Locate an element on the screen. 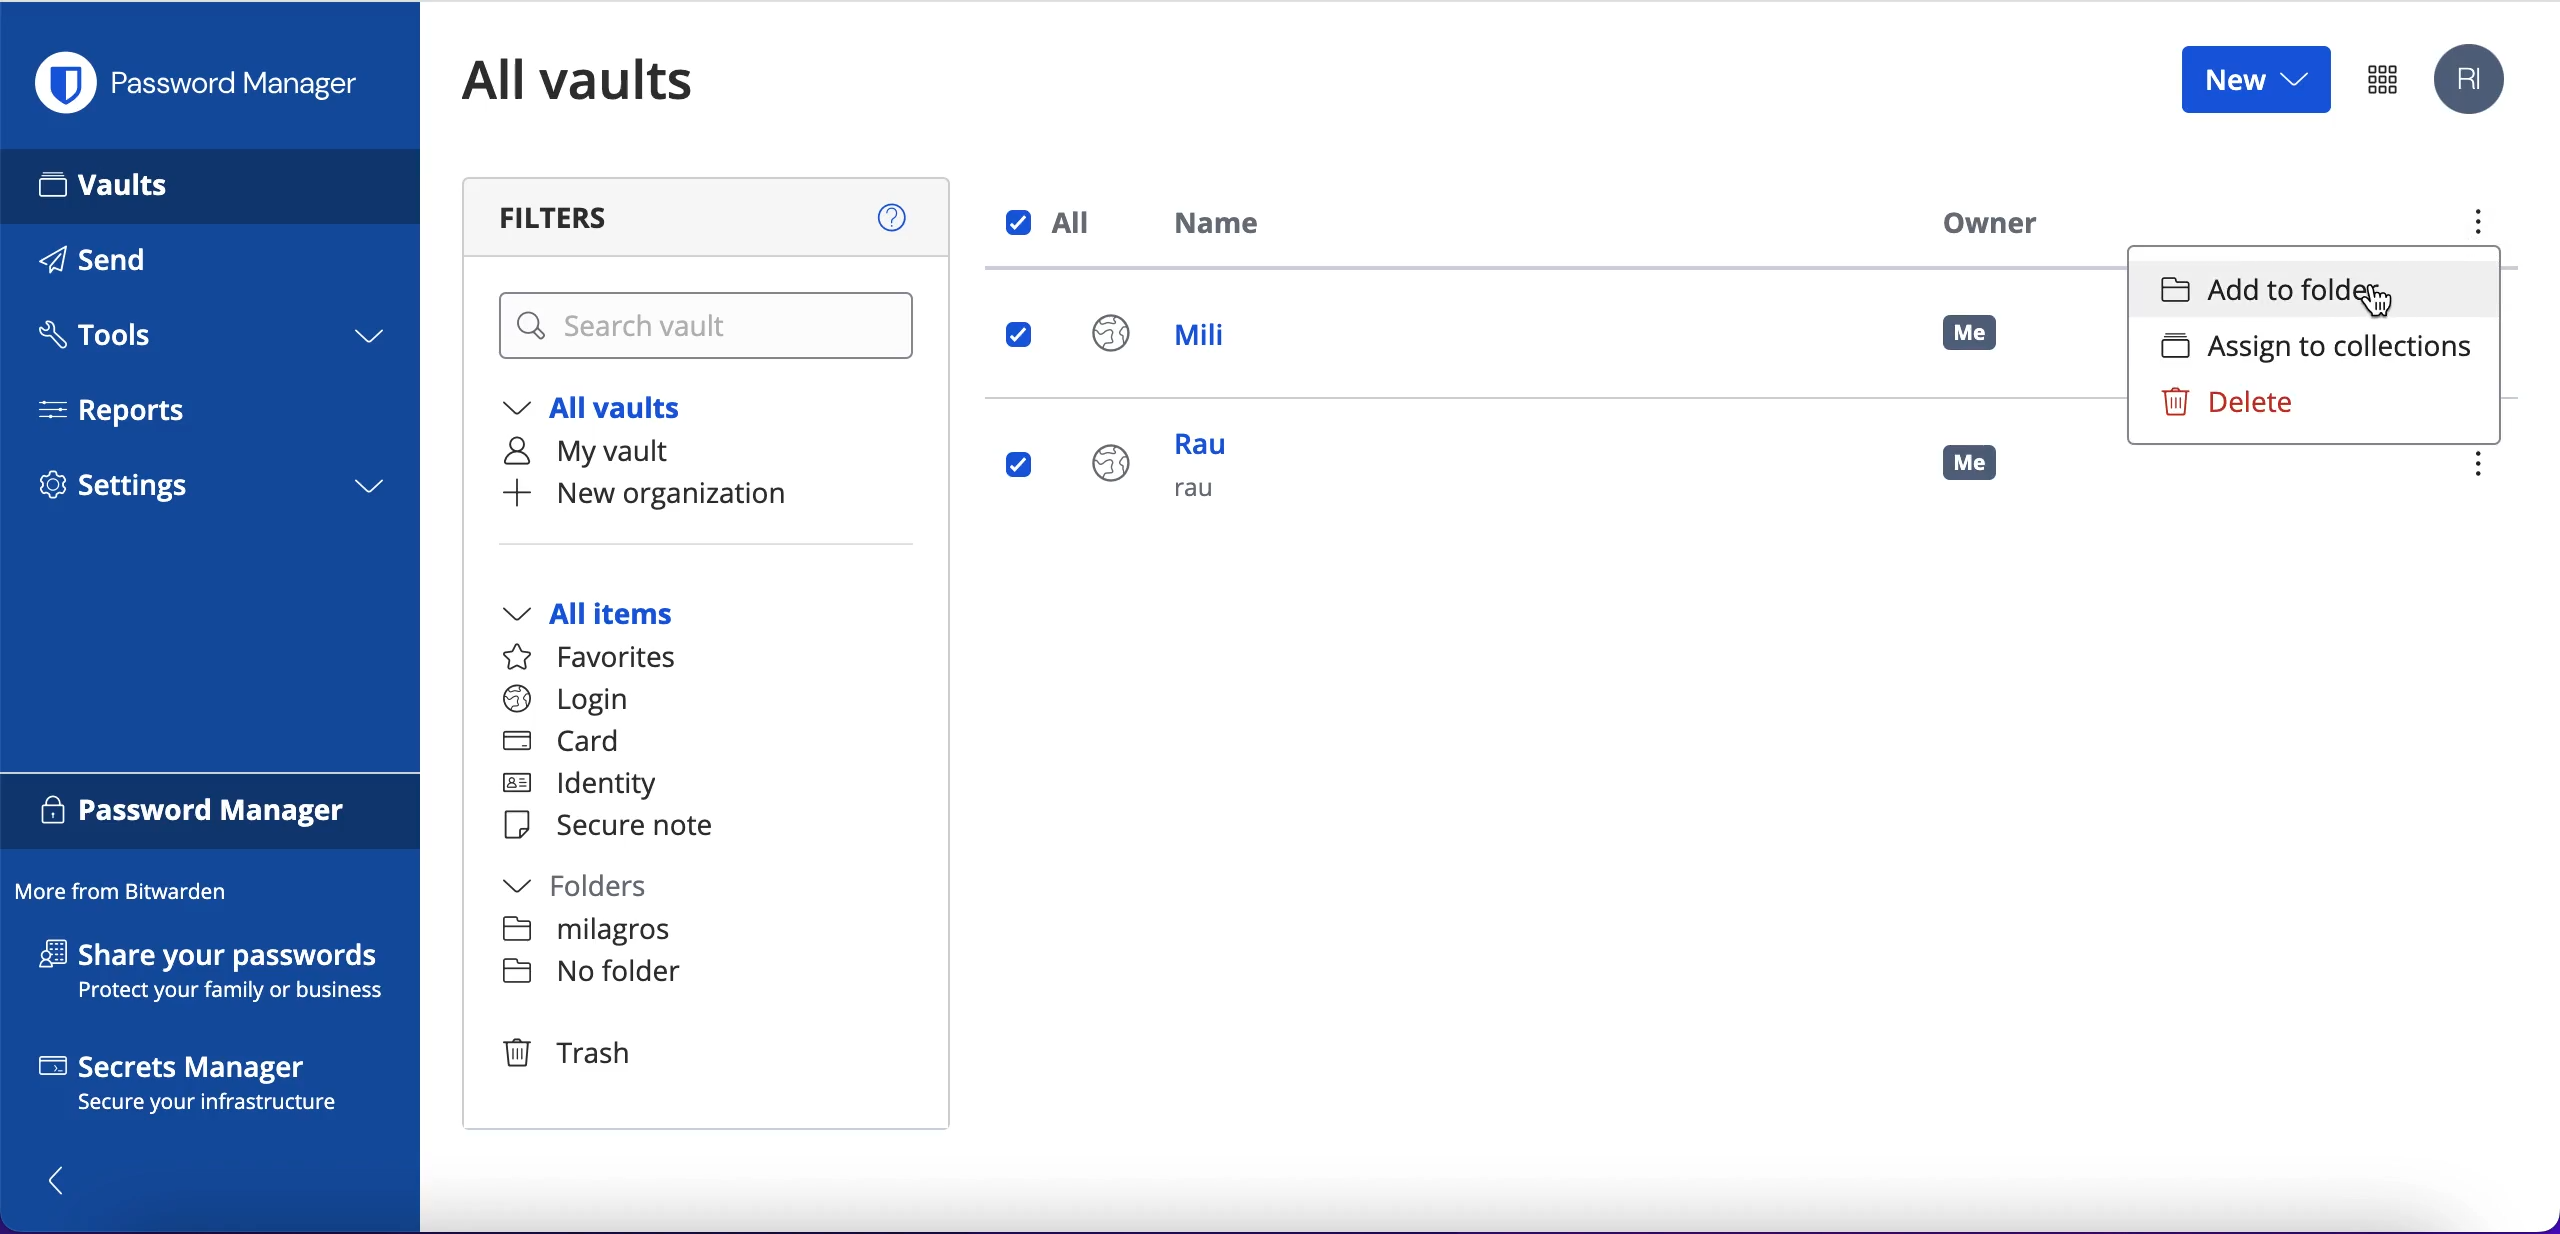 The image size is (2560, 1234). menu is located at coordinates (2487, 467).